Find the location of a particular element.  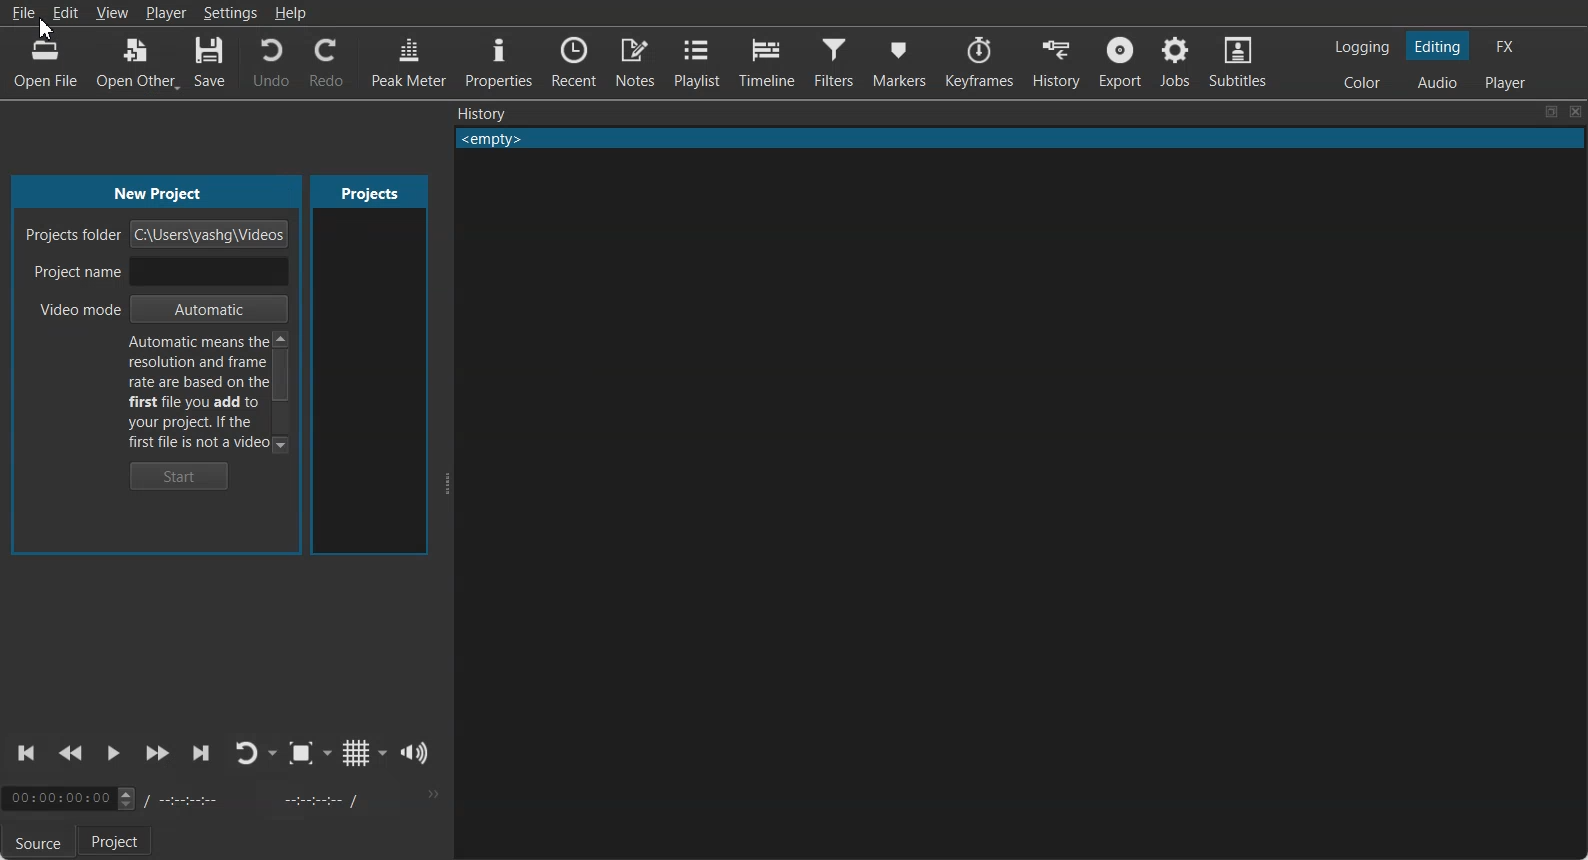

Drop down box is located at coordinates (274, 753).